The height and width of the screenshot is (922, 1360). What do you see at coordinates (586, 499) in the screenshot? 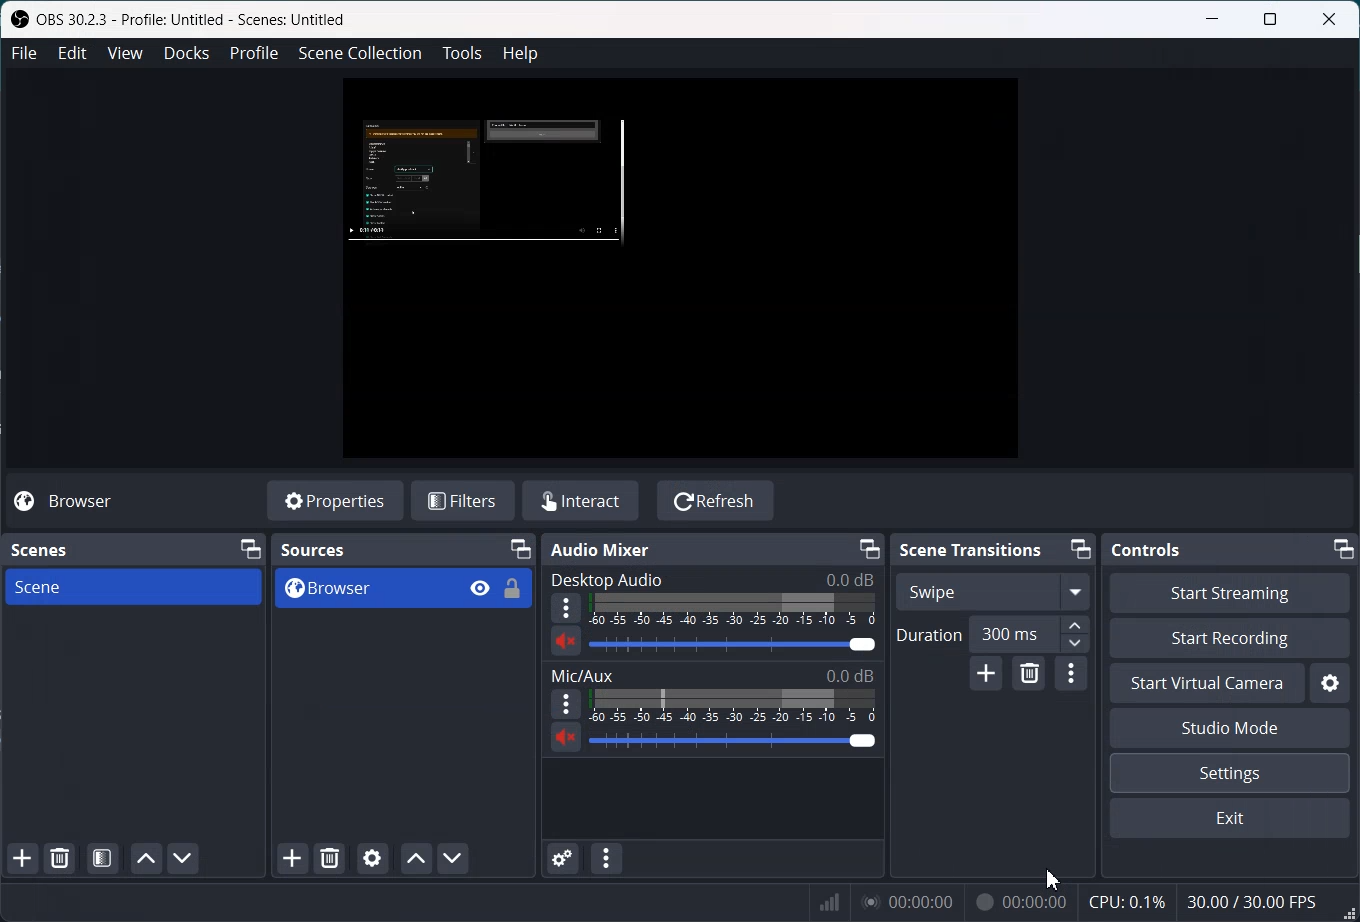
I see `Interact` at bounding box center [586, 499].